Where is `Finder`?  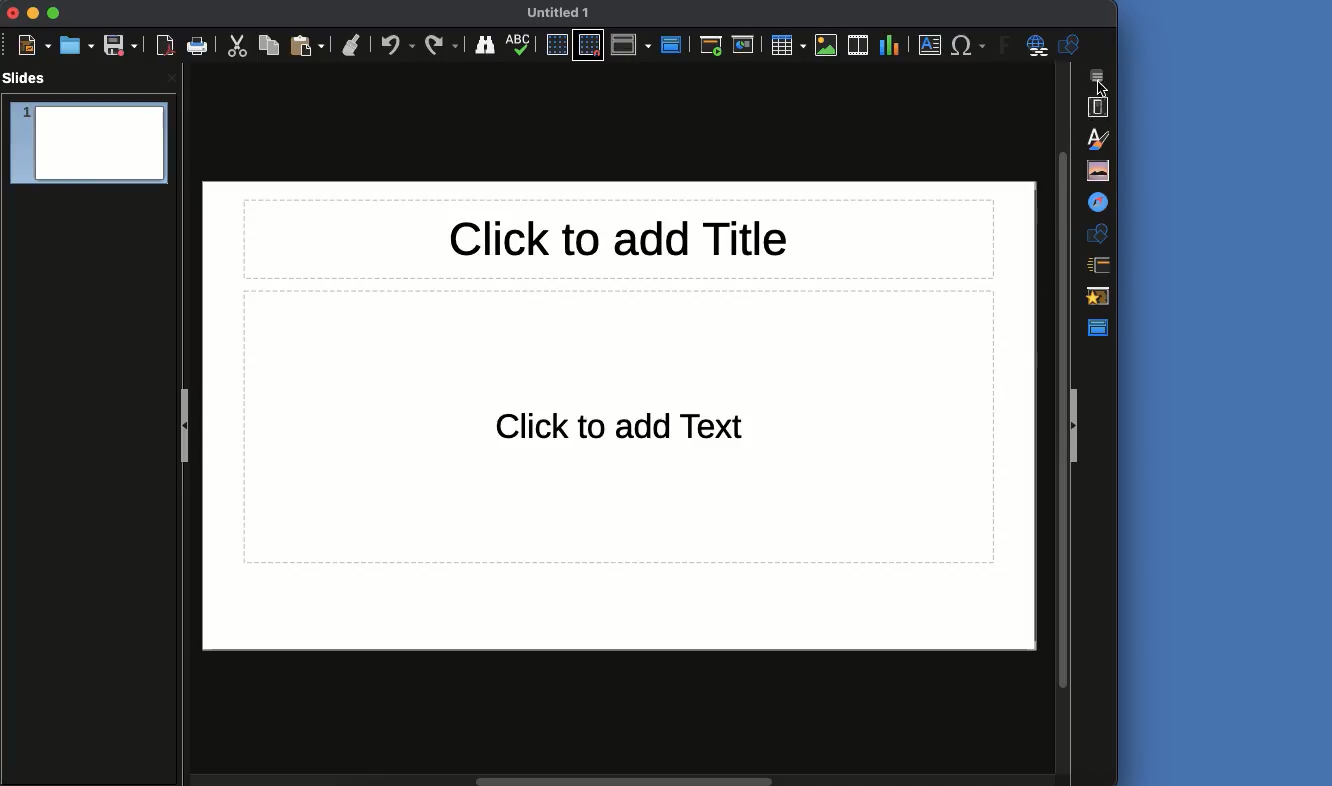
Finder is located at coordinates (488, 46).